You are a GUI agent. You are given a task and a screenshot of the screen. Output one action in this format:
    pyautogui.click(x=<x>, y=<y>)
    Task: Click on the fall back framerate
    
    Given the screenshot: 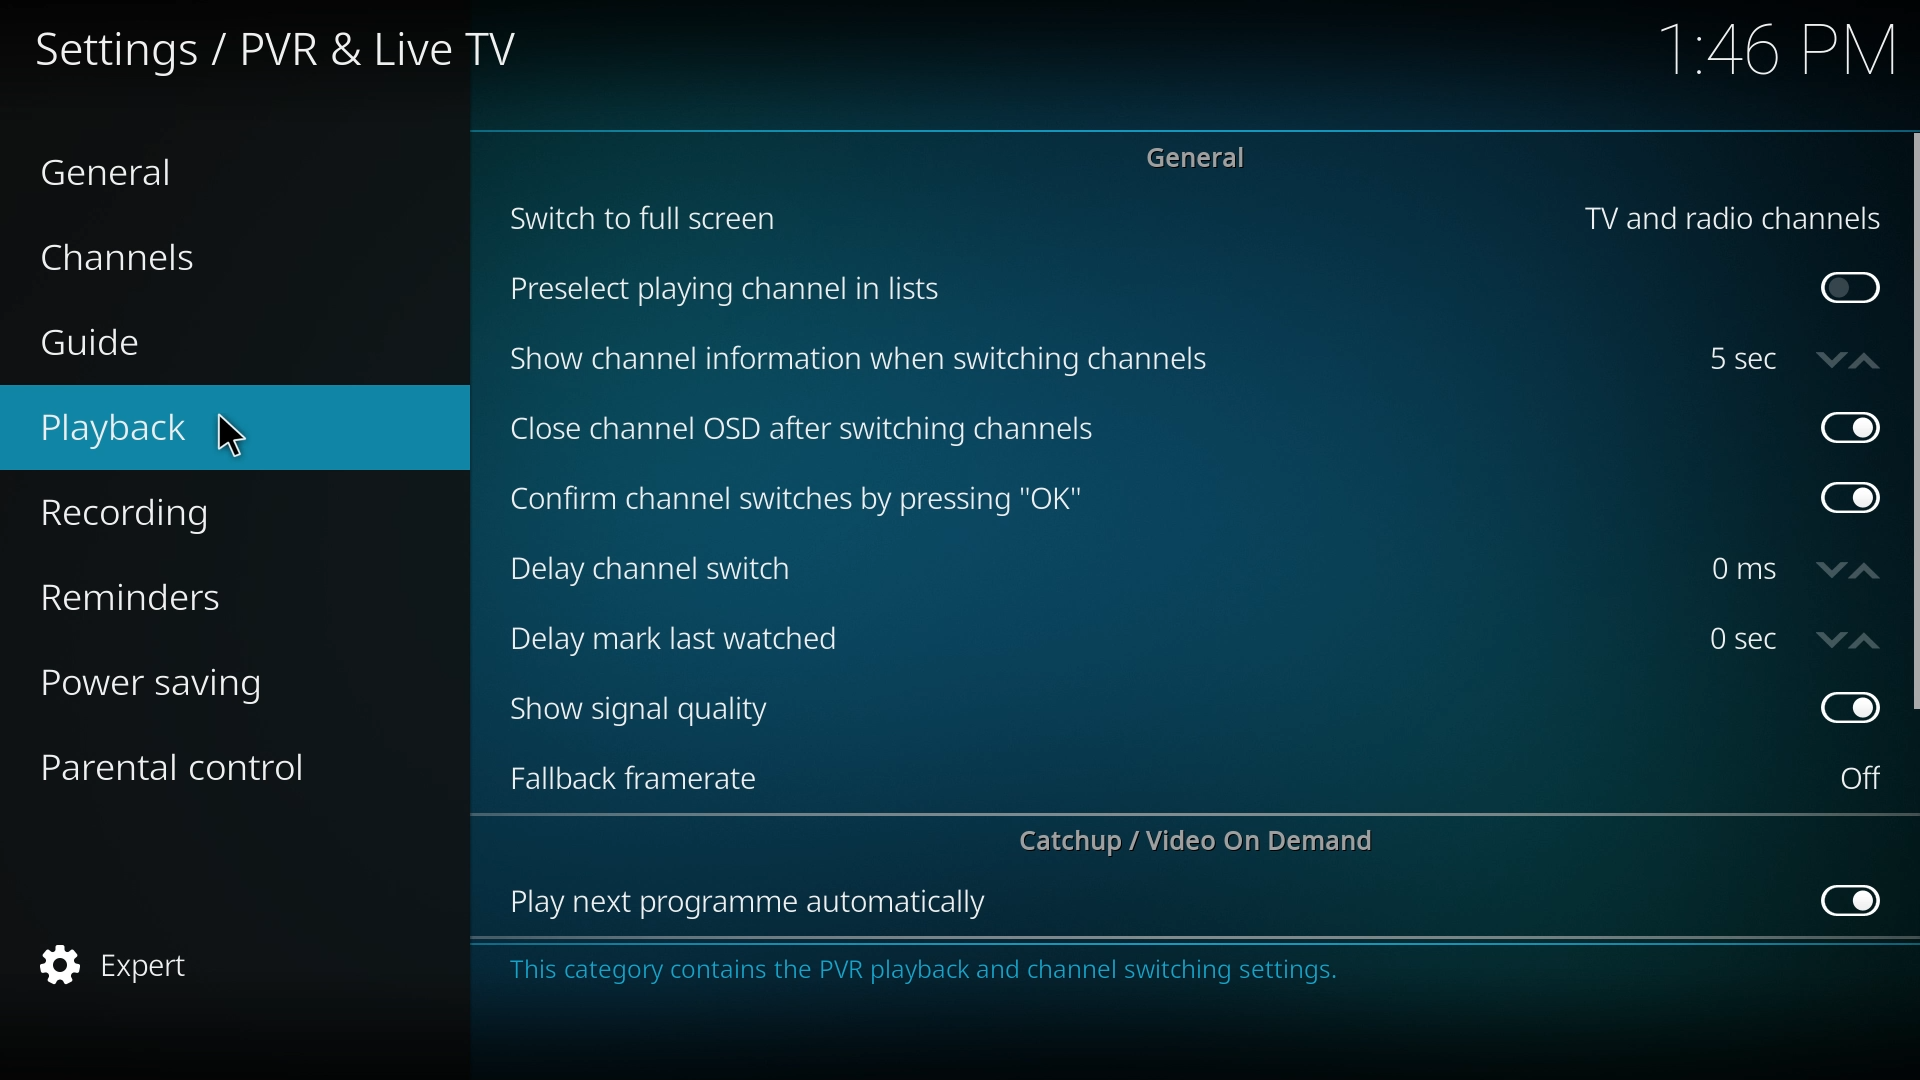 What is the action you would take?
    pyautogui.click(x=649, y=776)
    